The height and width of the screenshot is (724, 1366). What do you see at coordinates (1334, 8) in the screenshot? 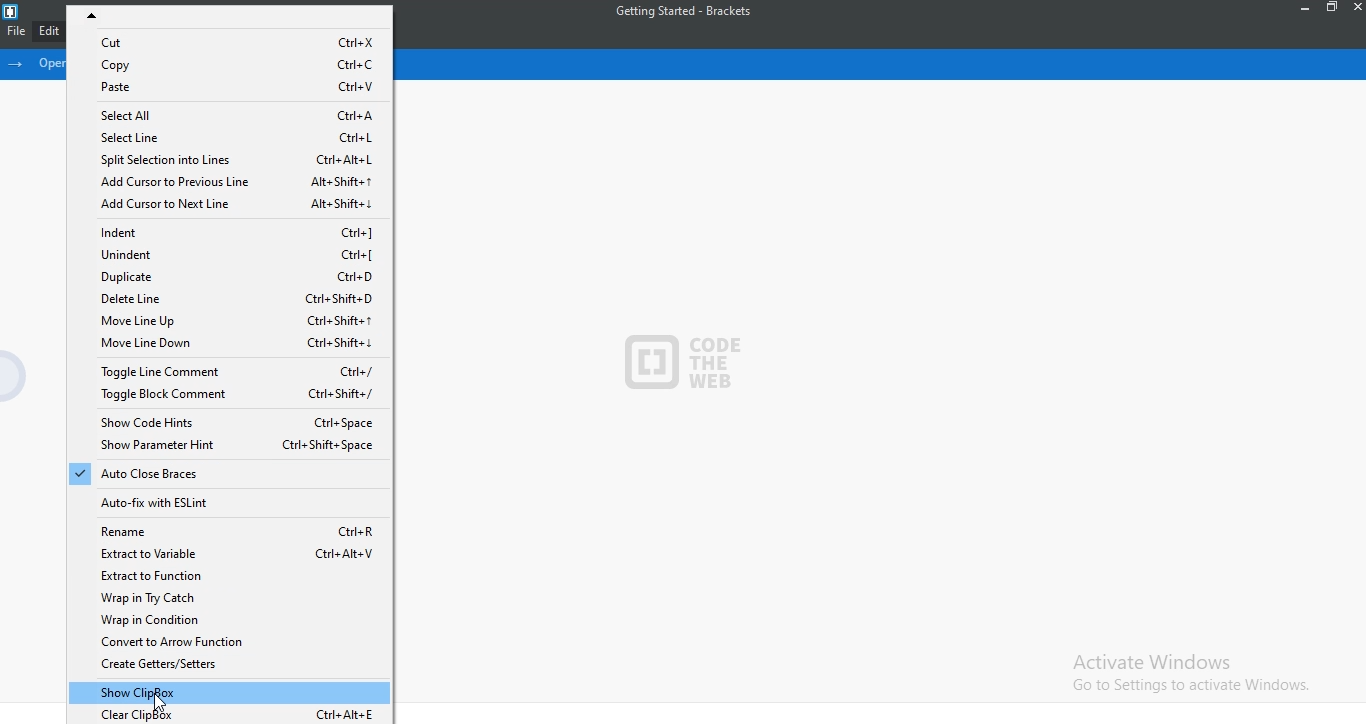
I see `restore` at bounding box center [1334, 8].